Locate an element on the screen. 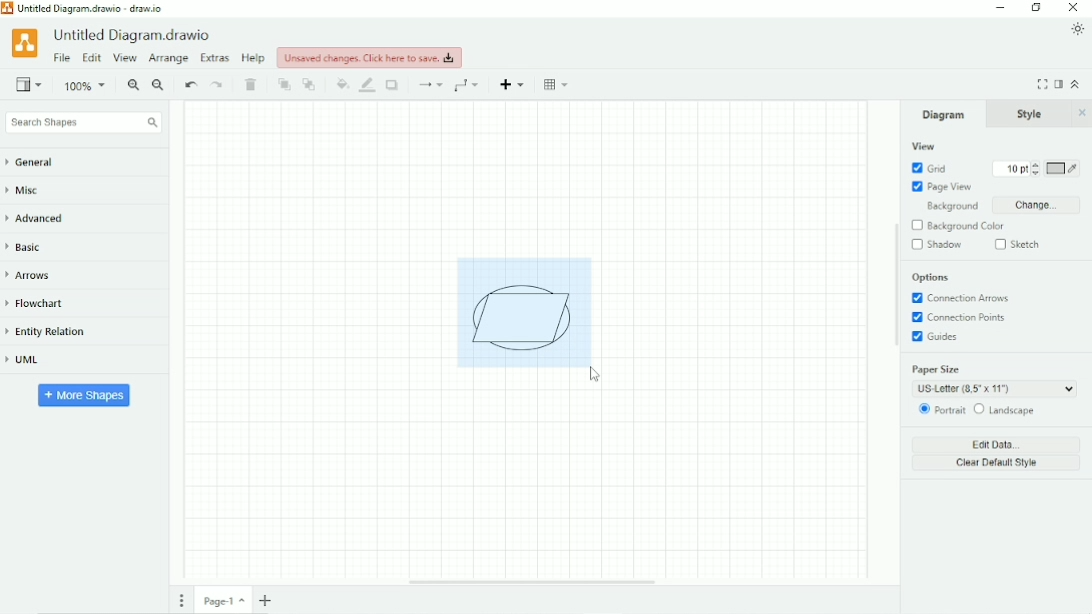 Image resolution: width=1092 pixels, height=614 pixels. Title is located at coordinates (135, 35).